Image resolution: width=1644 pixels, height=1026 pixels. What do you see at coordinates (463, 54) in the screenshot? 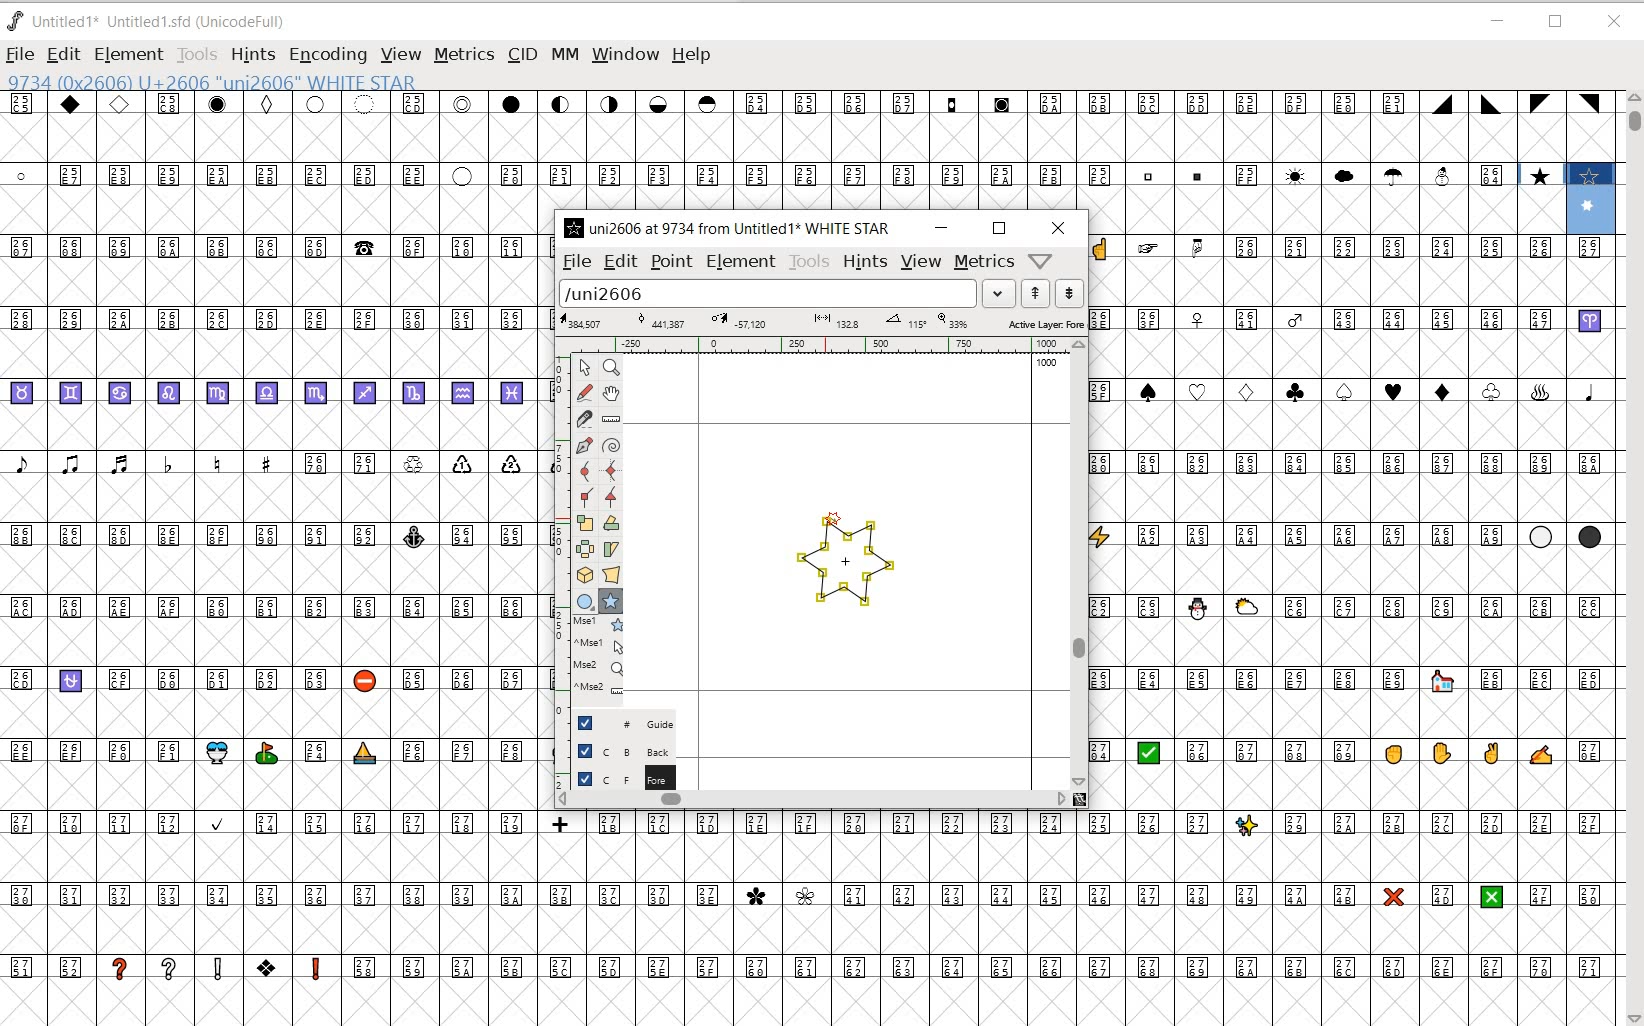
I see `METRICS` at bounding box center [463, 54].